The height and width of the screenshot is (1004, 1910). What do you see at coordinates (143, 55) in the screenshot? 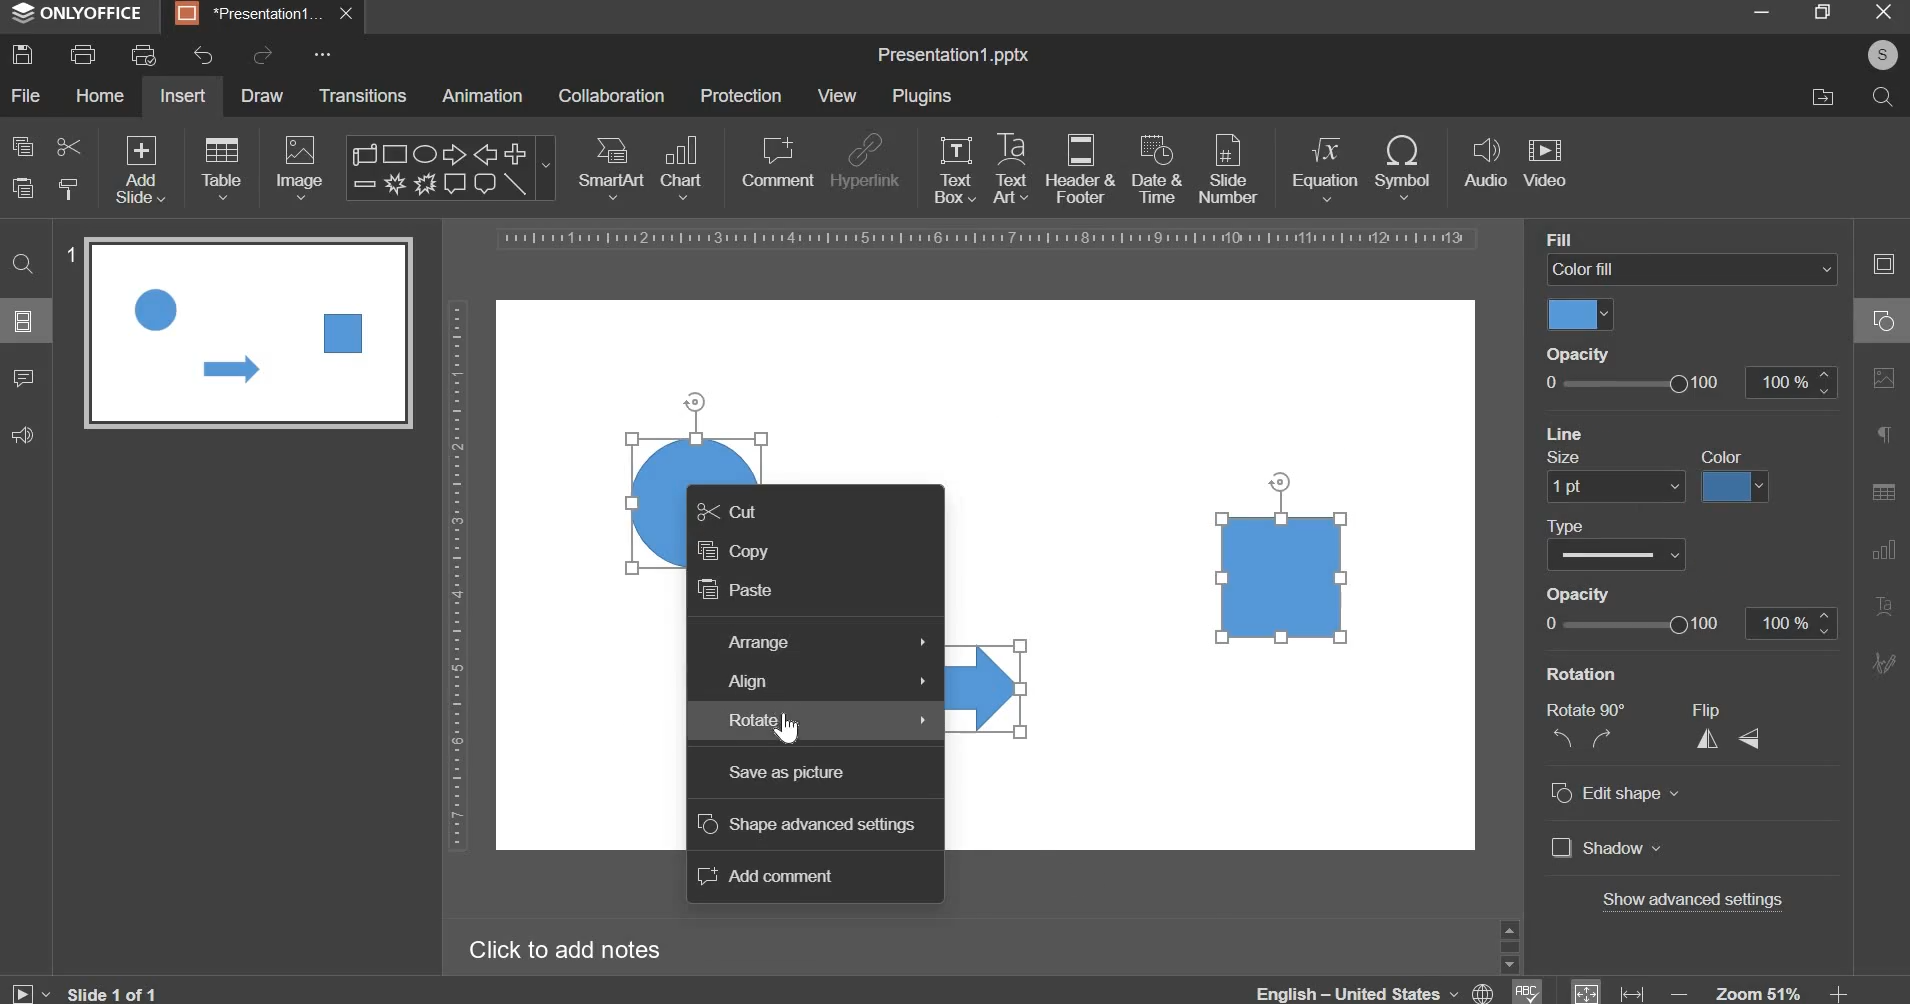
I see `print preview` at bounding box center [143, 55].